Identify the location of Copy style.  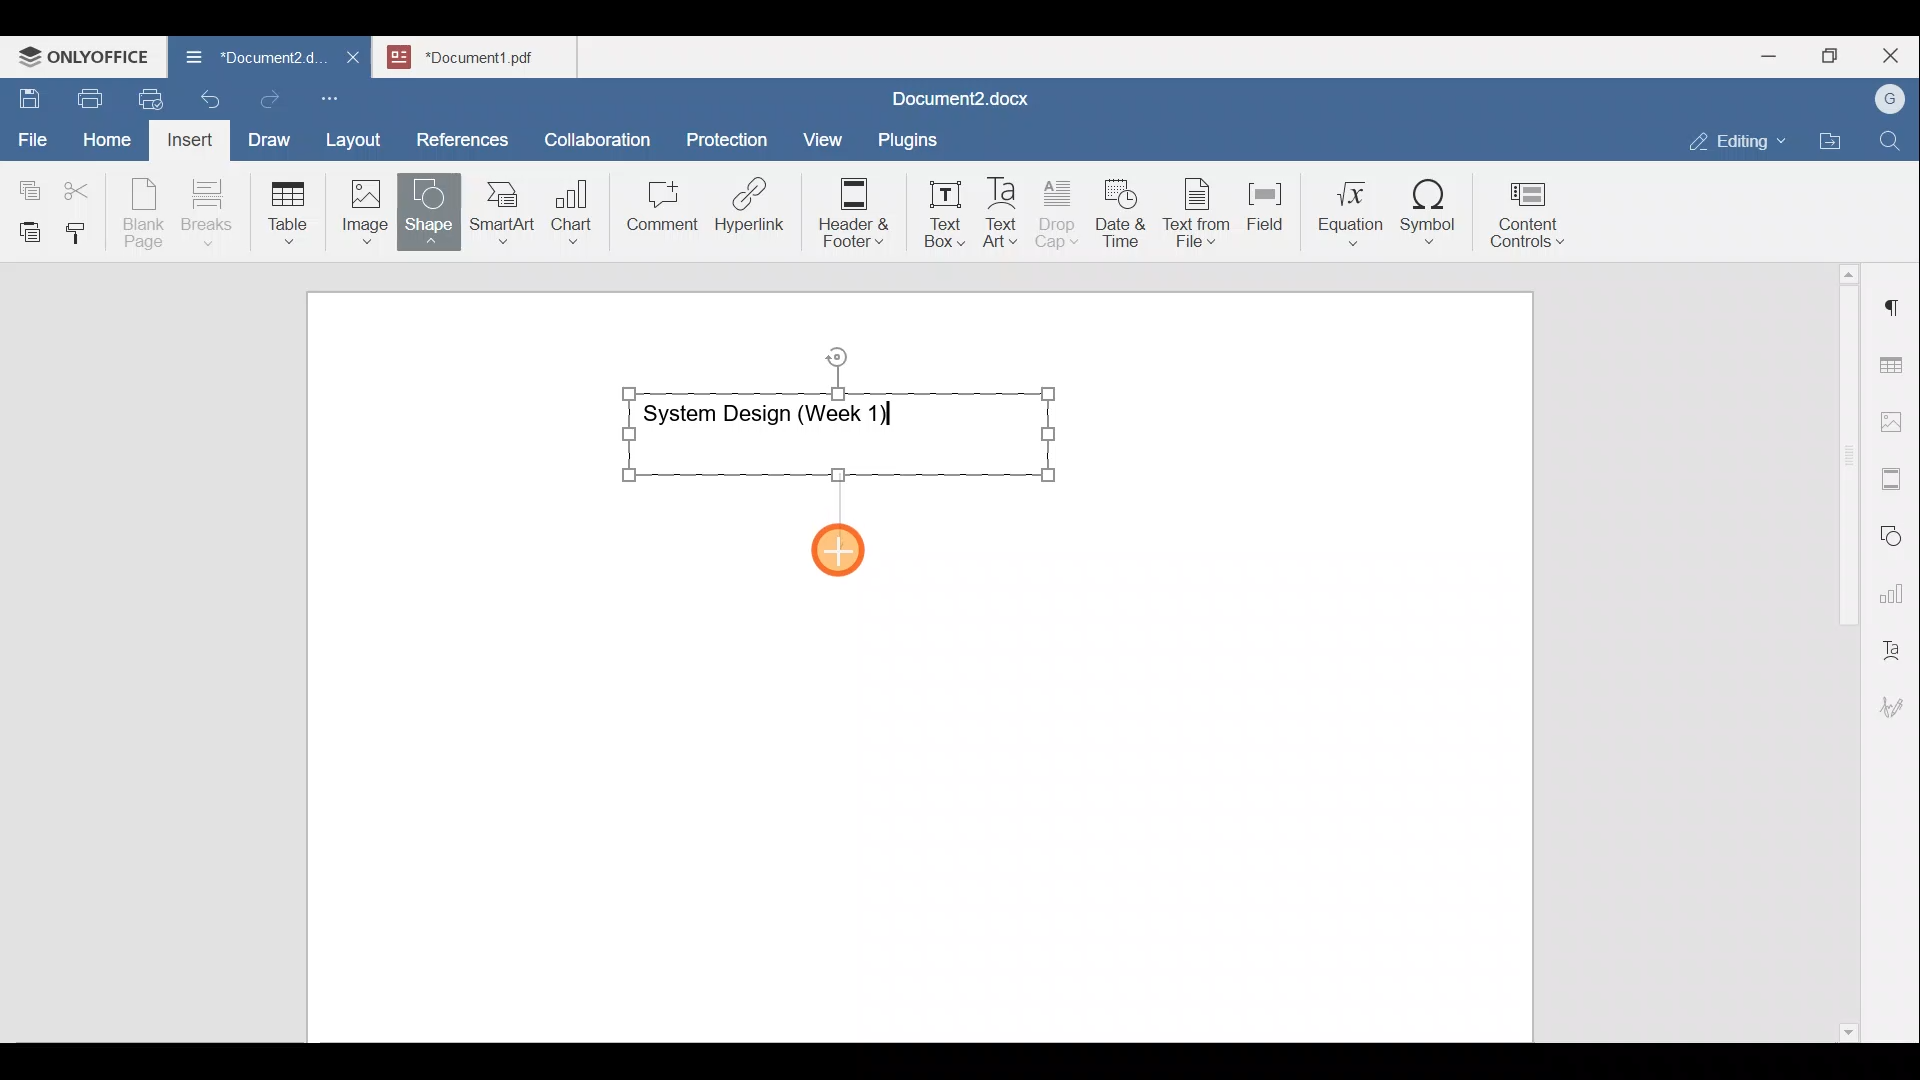
(83, 228).